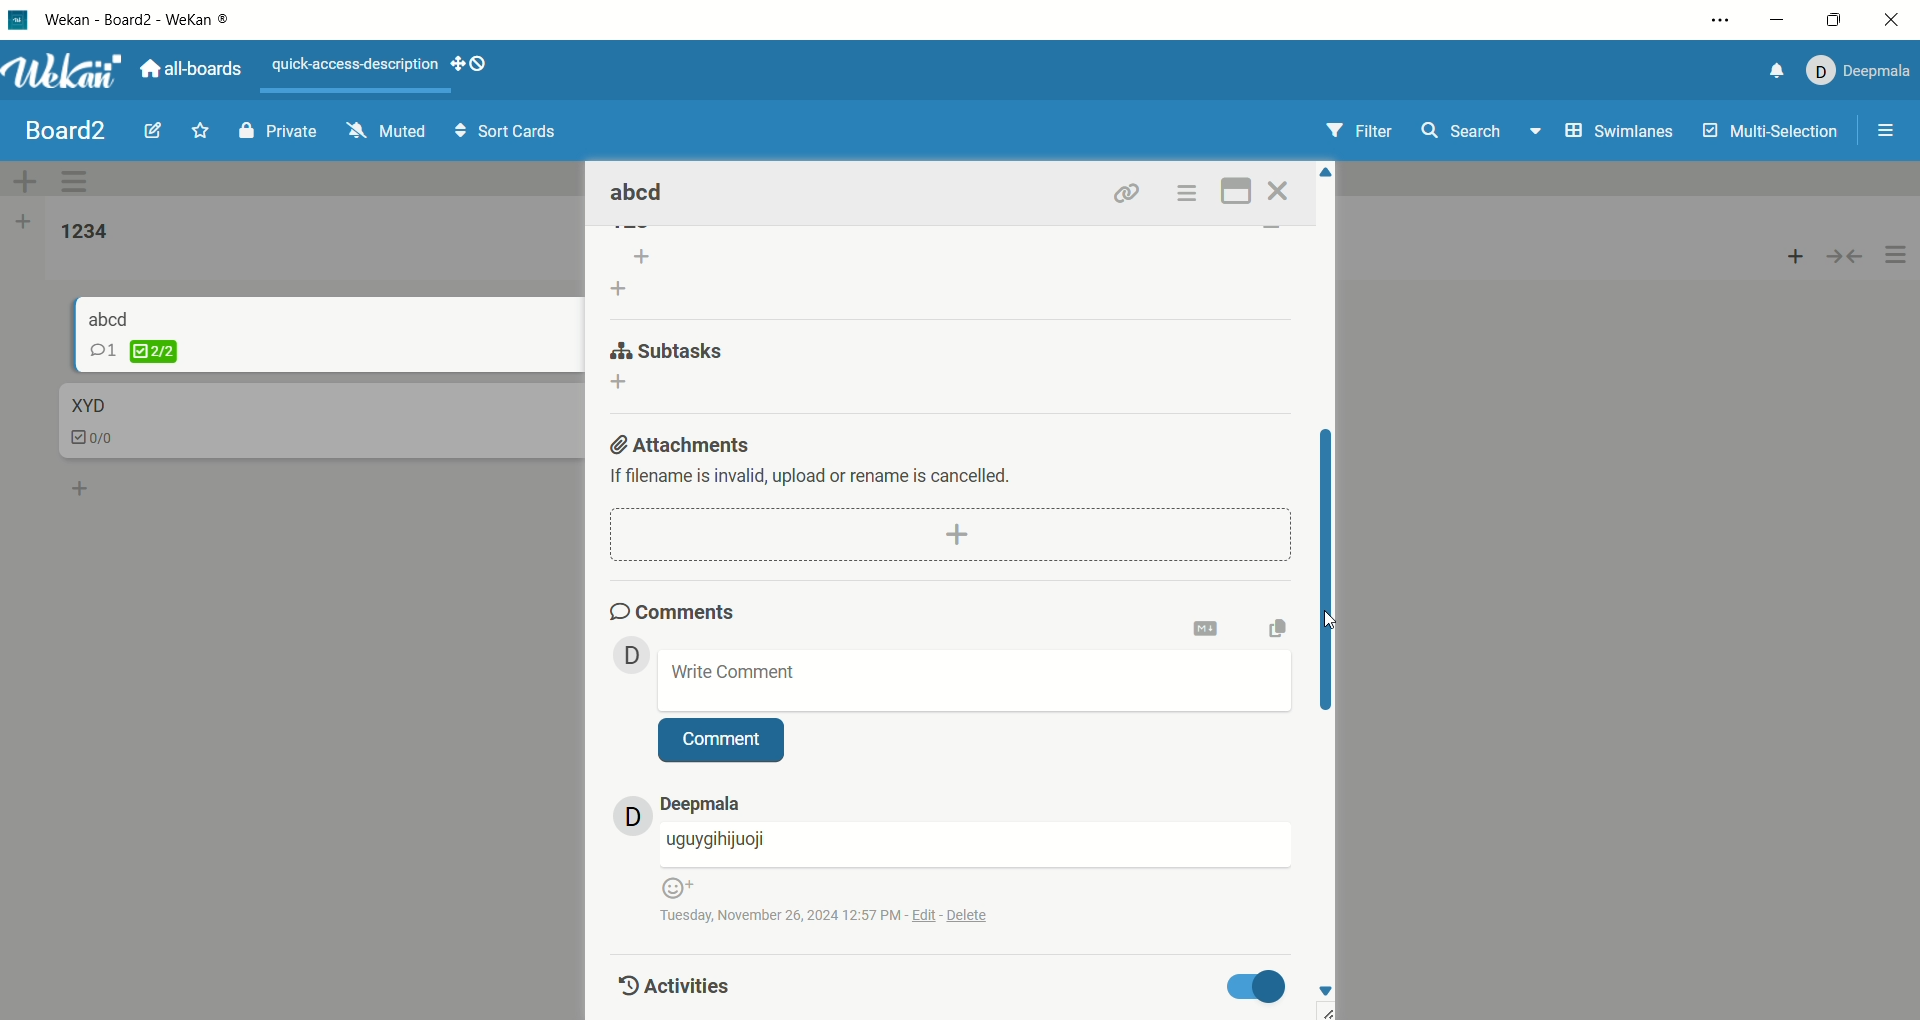 Image resolution: width=1920 pixels, height=1020 pixels. Describe the element at coordinates (387, 130) in the screenshot. I see `muted` at that location.